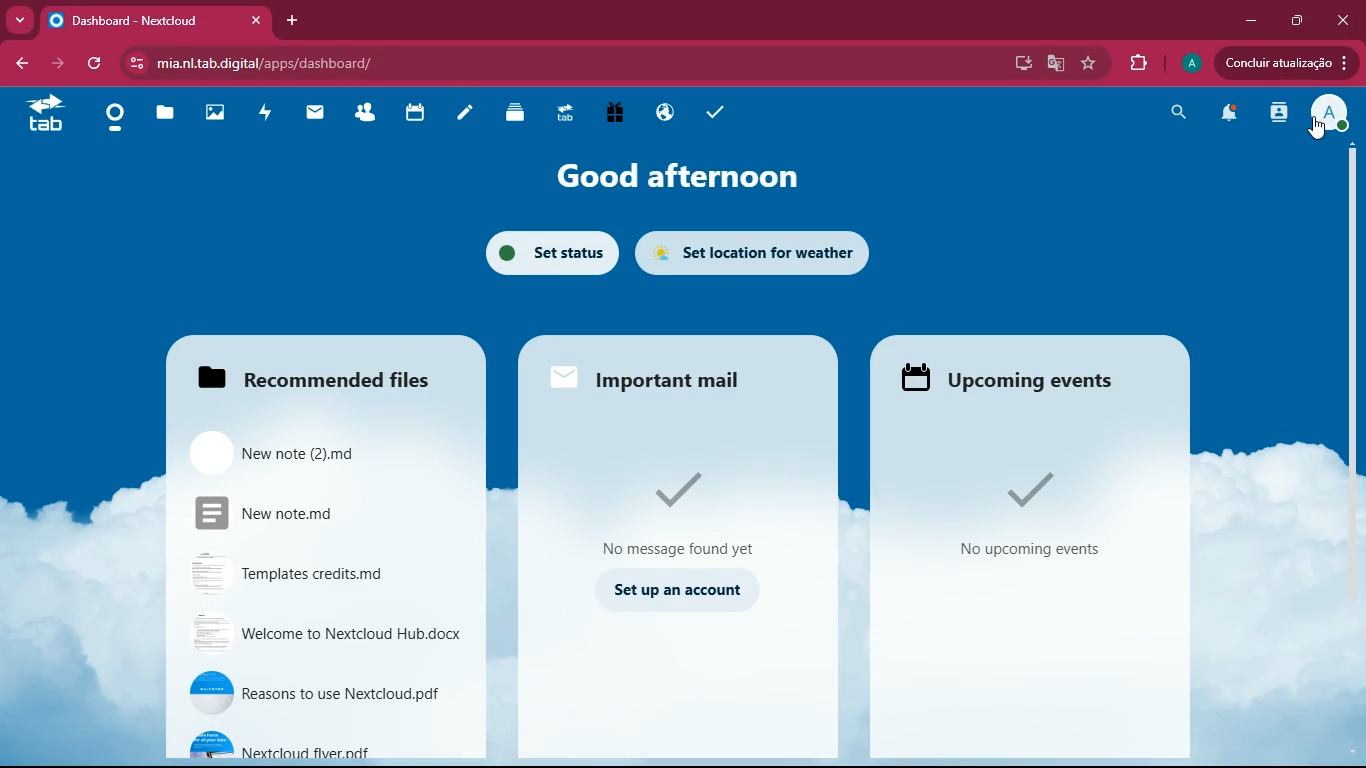  I want to click on google translate, so click(1053, 65).